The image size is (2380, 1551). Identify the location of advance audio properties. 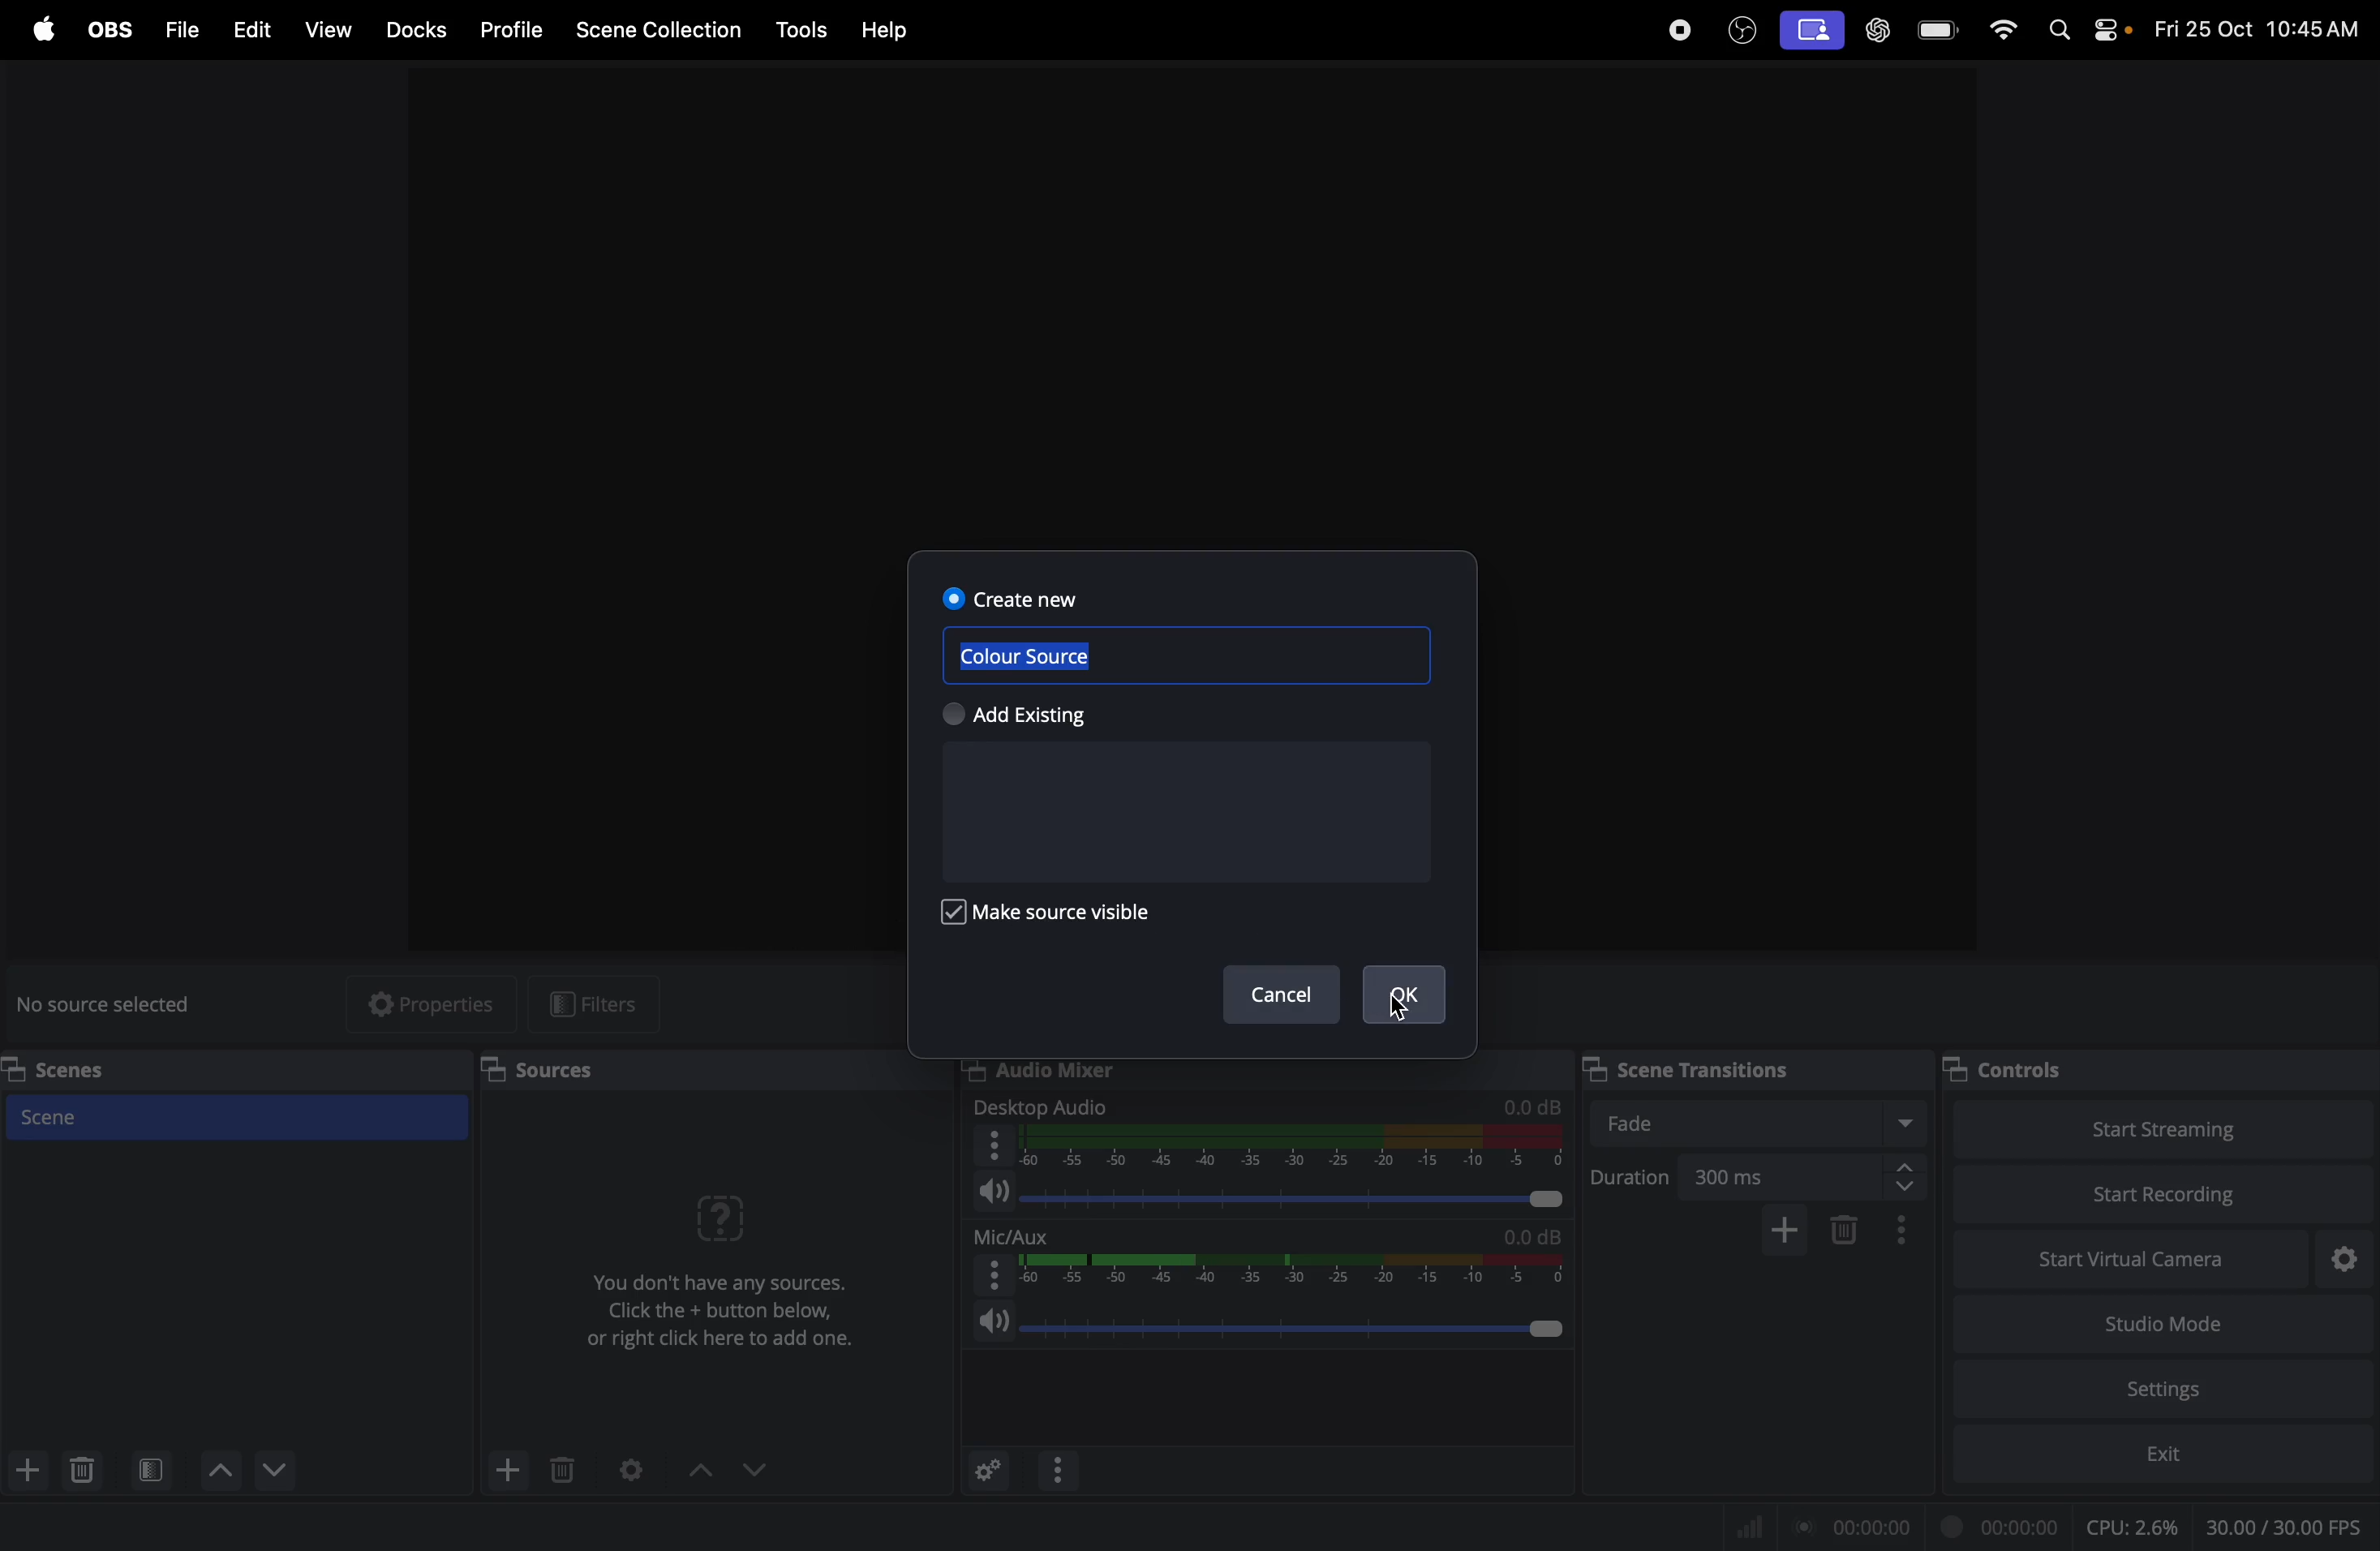
(991, 1472).